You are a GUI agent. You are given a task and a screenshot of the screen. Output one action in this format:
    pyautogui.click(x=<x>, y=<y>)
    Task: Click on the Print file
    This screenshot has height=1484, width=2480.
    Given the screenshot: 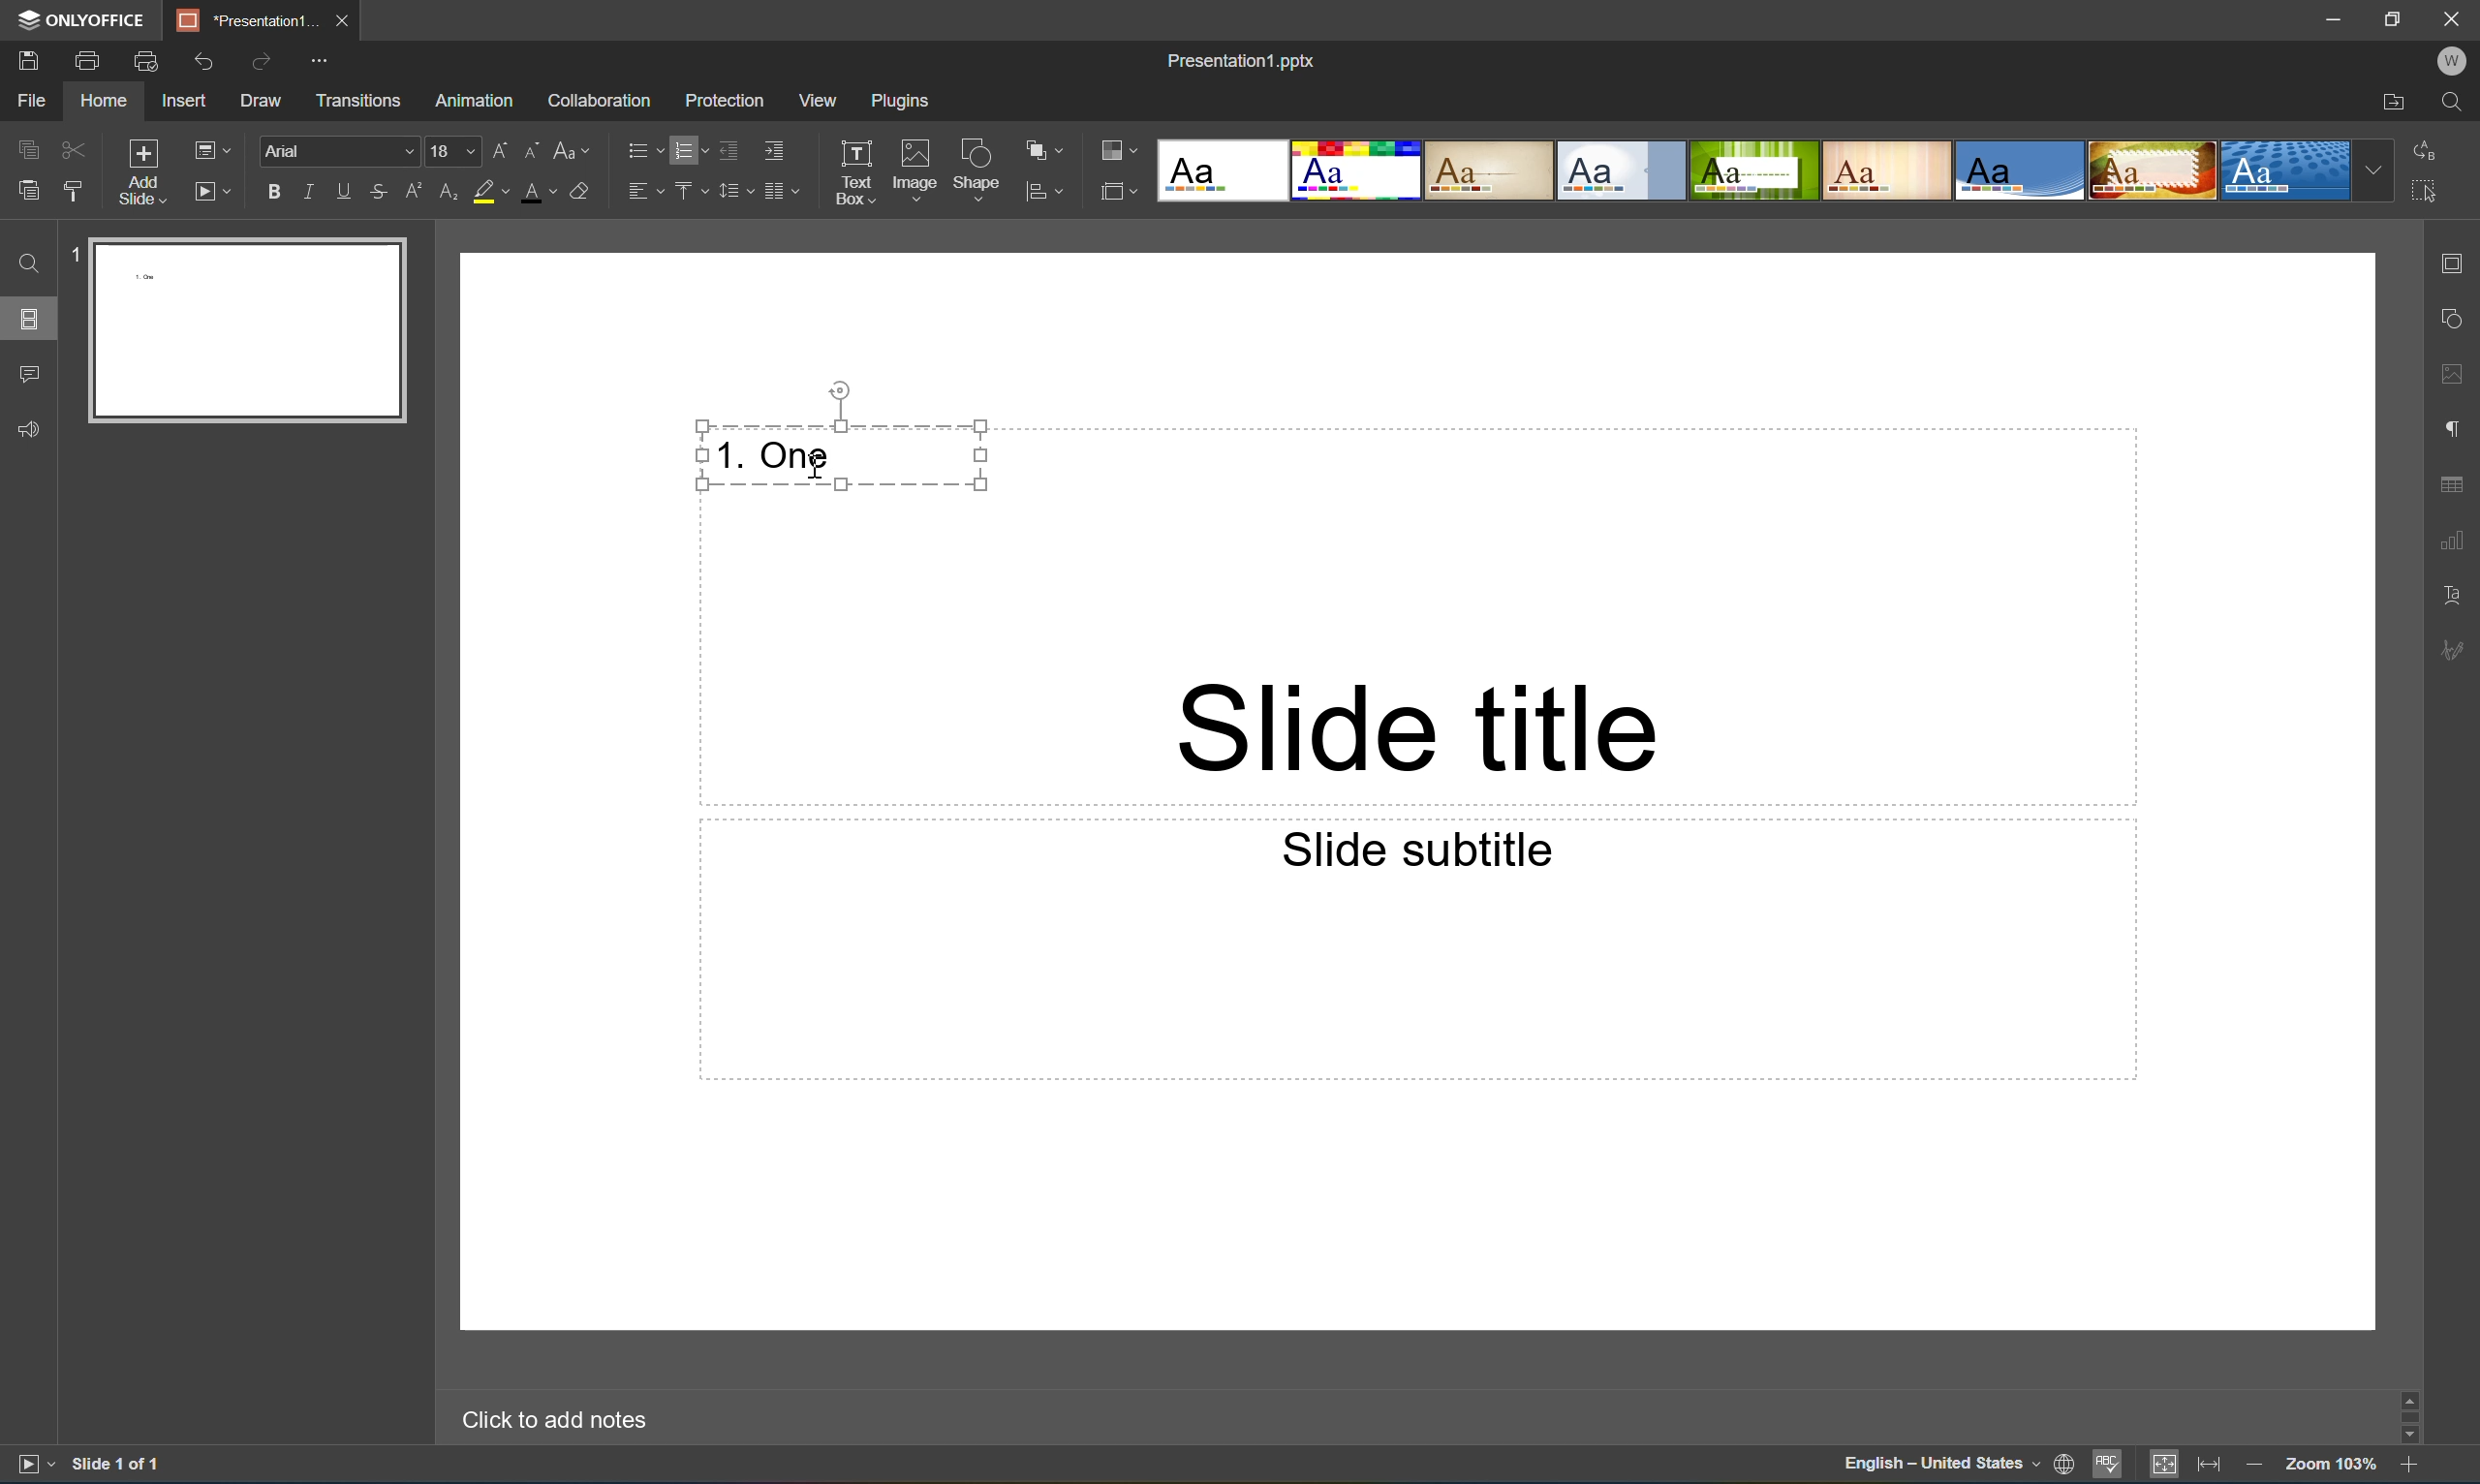 What is the action you would take?
    pyautogui.click(x=90, y=63)
    